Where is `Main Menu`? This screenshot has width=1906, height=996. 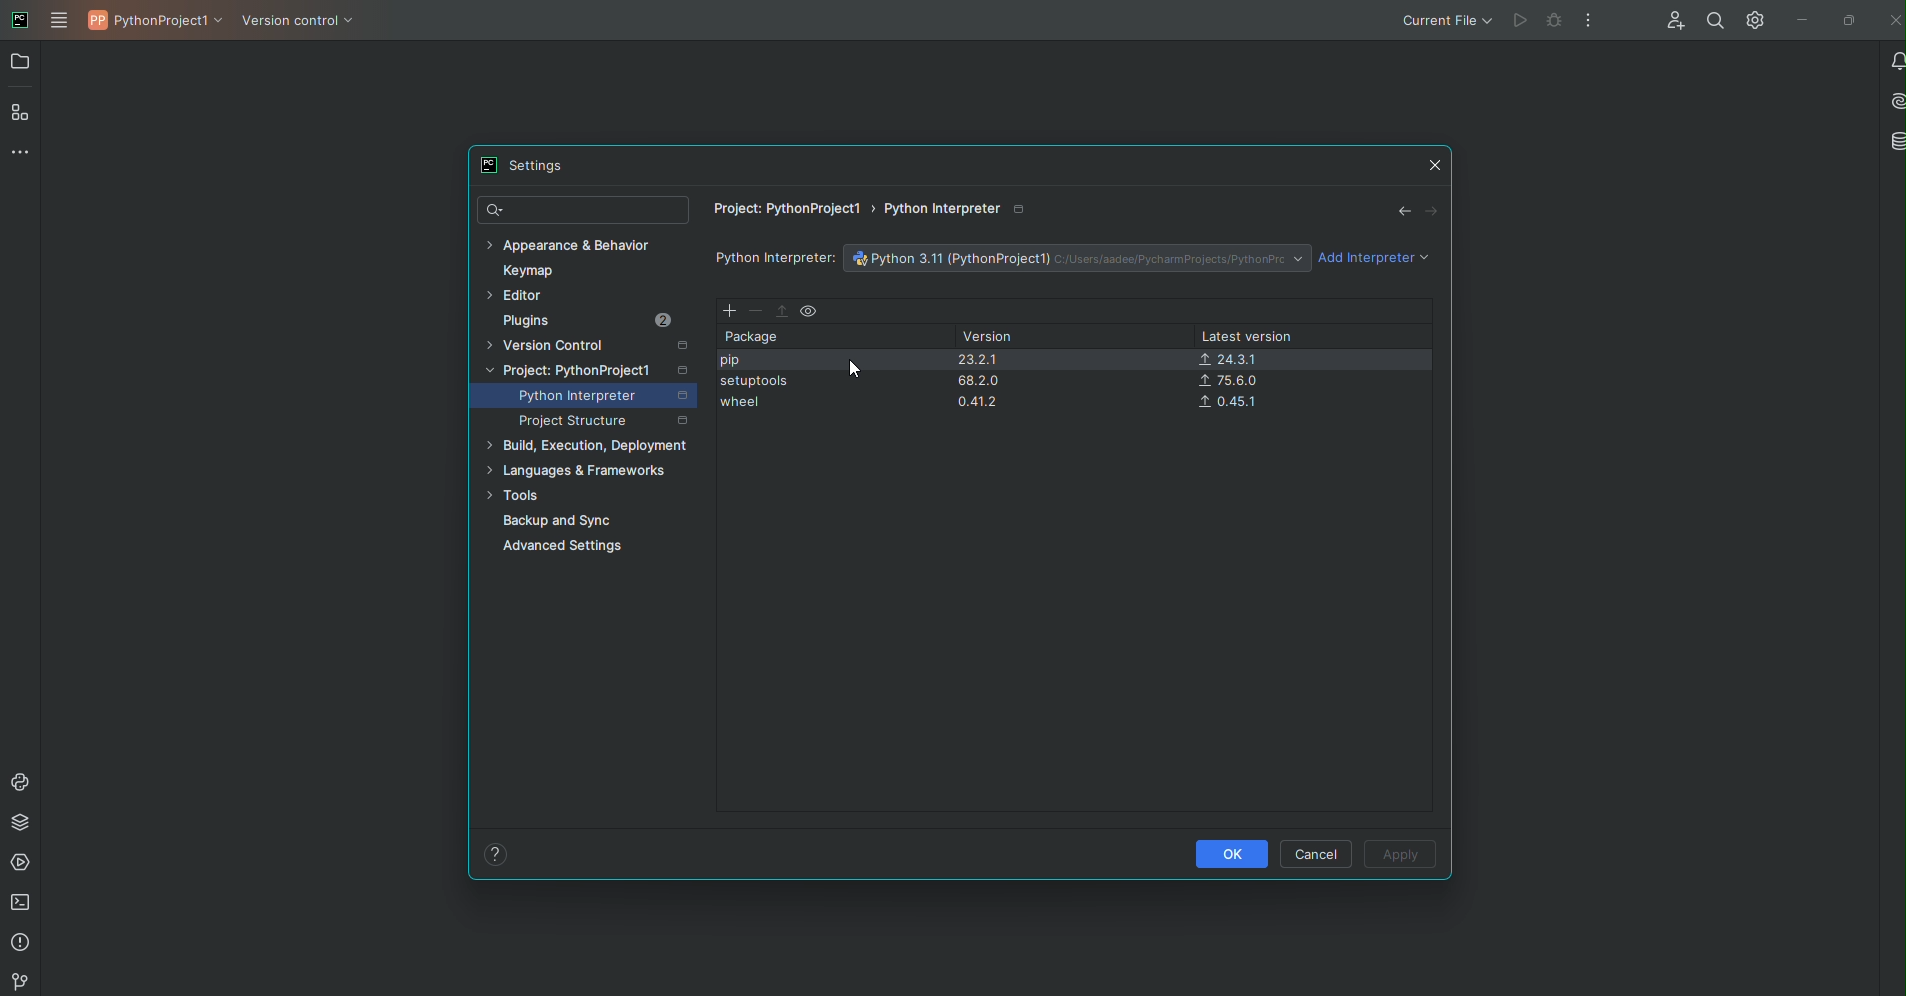
Main Menu is located at coordinates (62, 20).